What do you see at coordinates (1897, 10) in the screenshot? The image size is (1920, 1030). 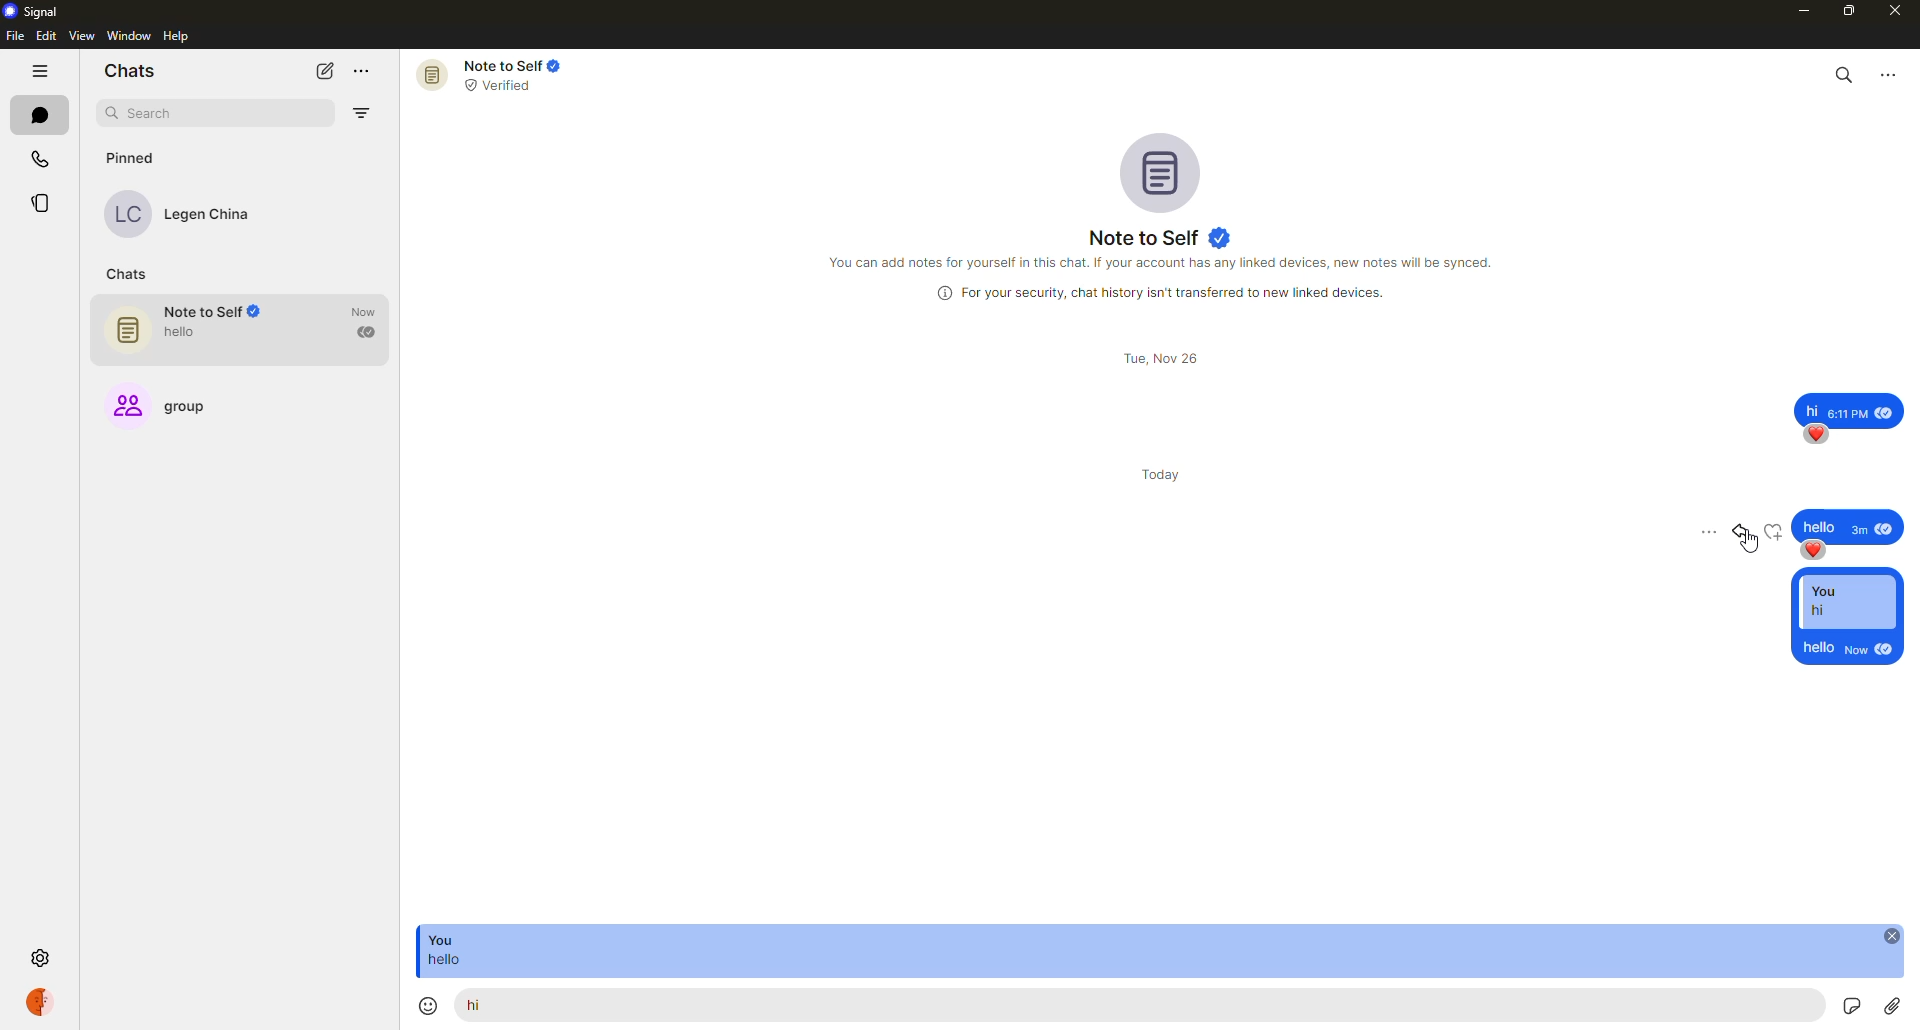 I see `close` at bounding box center [1897, 10].